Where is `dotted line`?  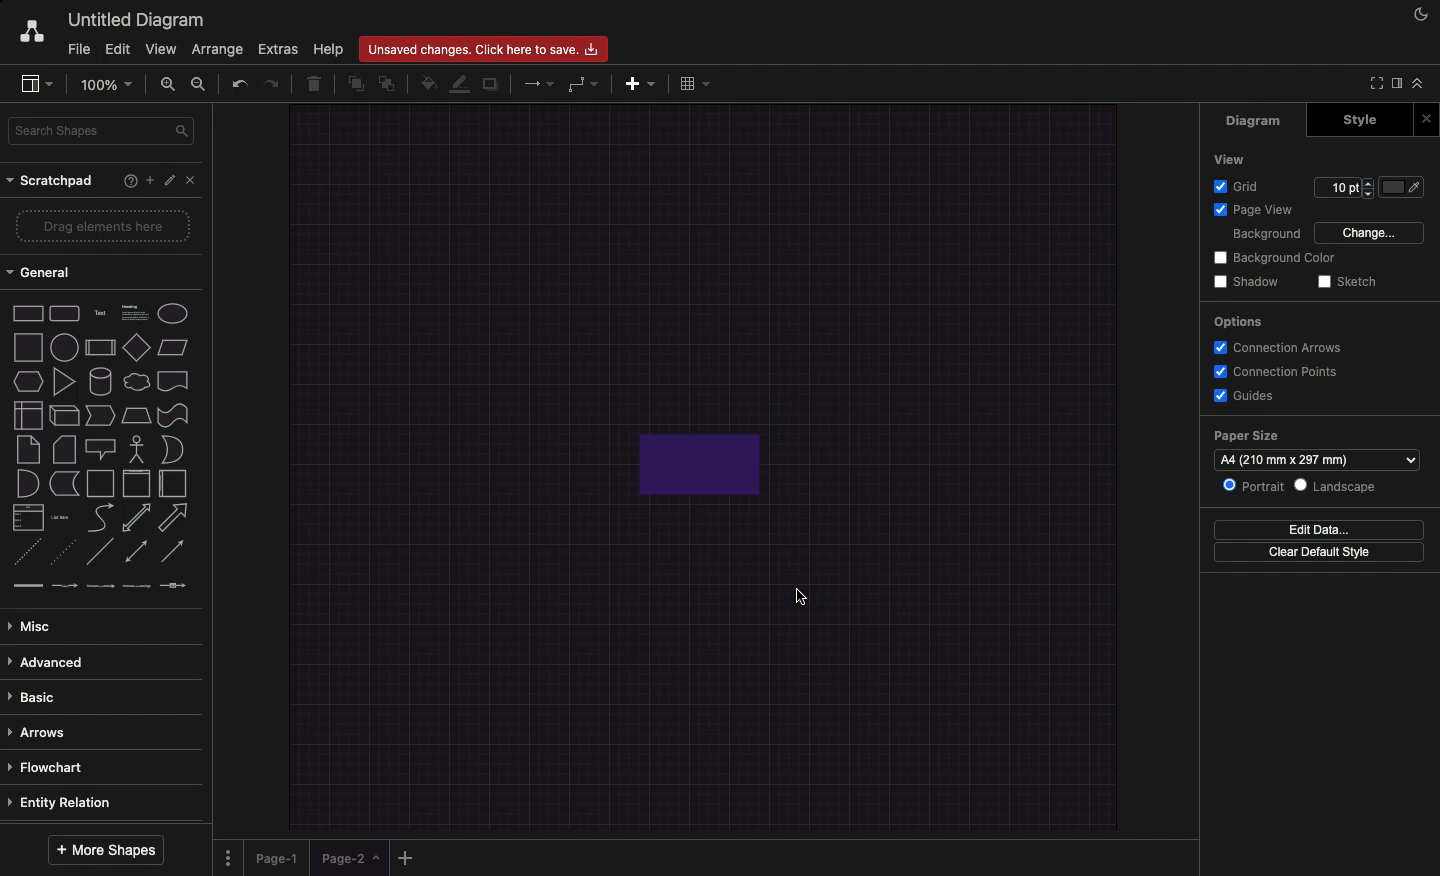 dotted line is located at coordinates (66, 554).